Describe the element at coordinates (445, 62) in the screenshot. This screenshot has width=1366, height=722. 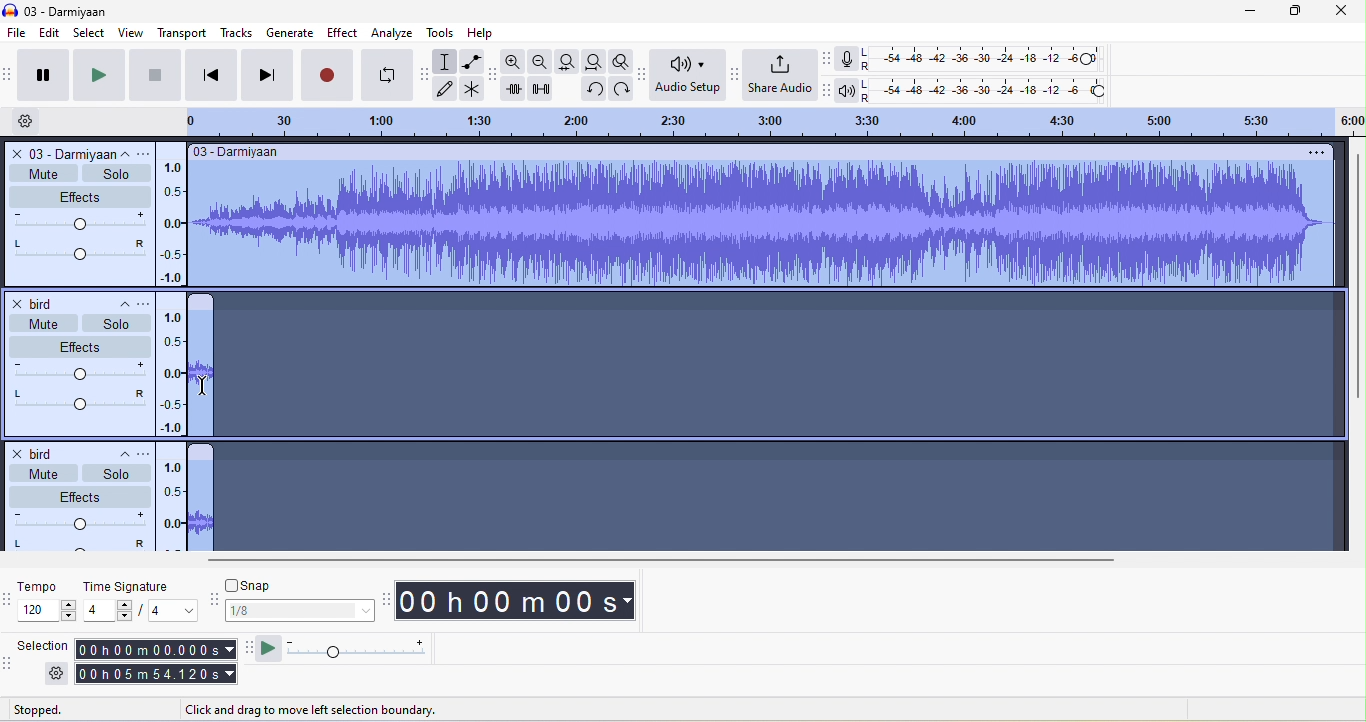
I see `selection tool` at that location.